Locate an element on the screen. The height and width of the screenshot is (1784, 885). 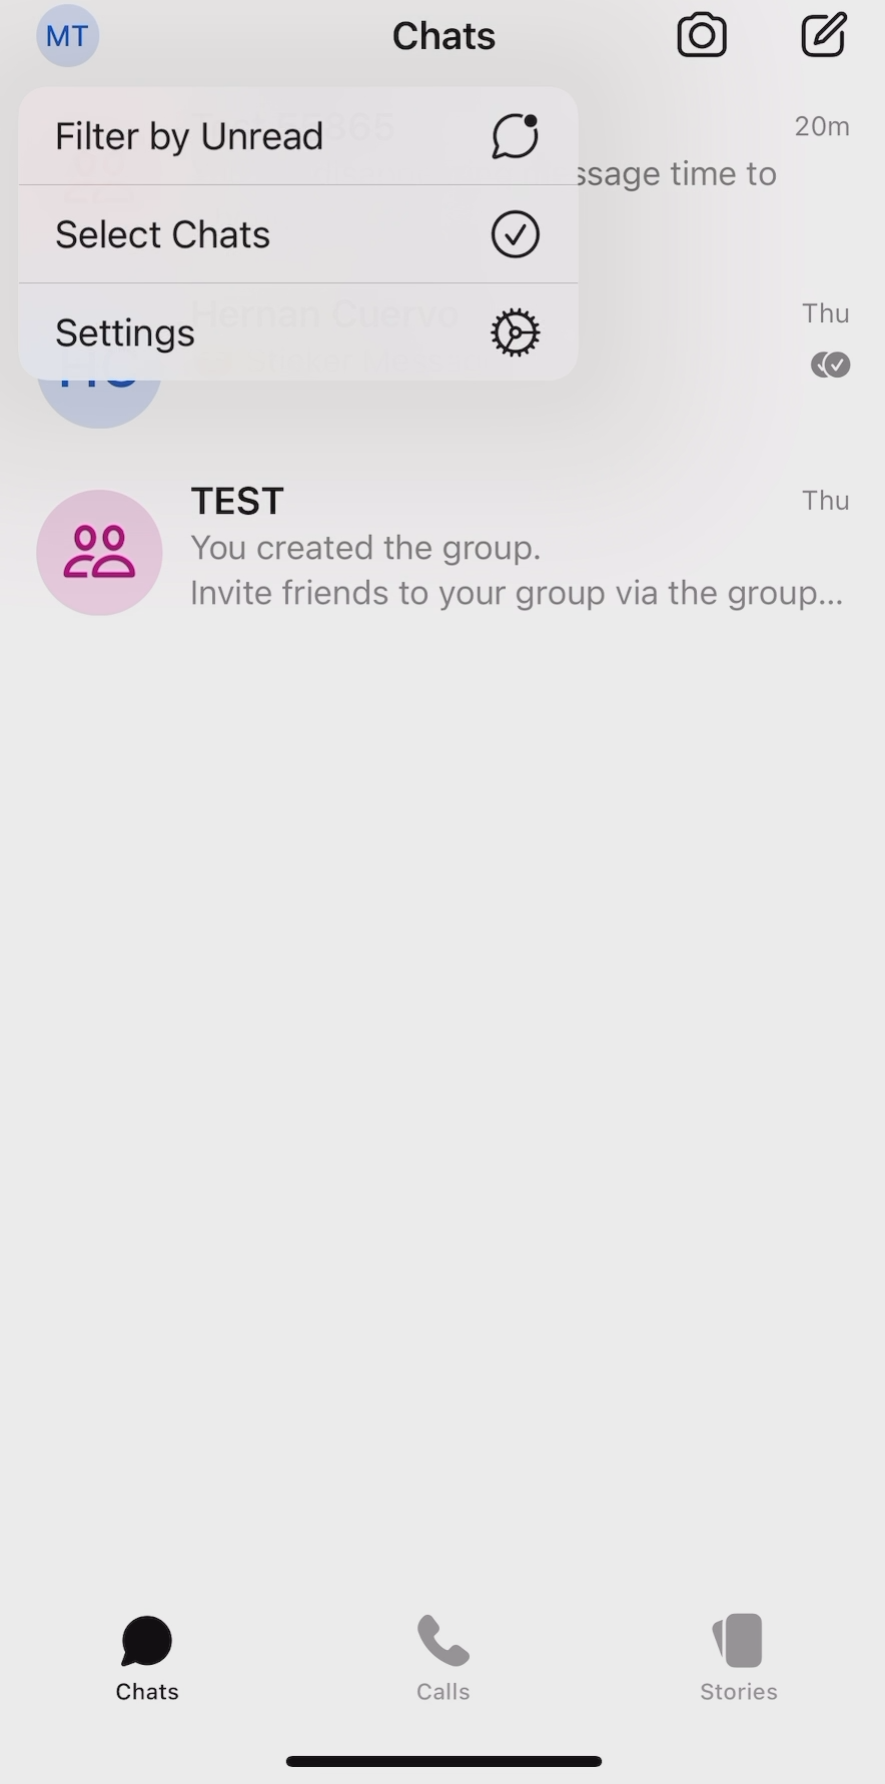
text is located at coordinates (681, 178).